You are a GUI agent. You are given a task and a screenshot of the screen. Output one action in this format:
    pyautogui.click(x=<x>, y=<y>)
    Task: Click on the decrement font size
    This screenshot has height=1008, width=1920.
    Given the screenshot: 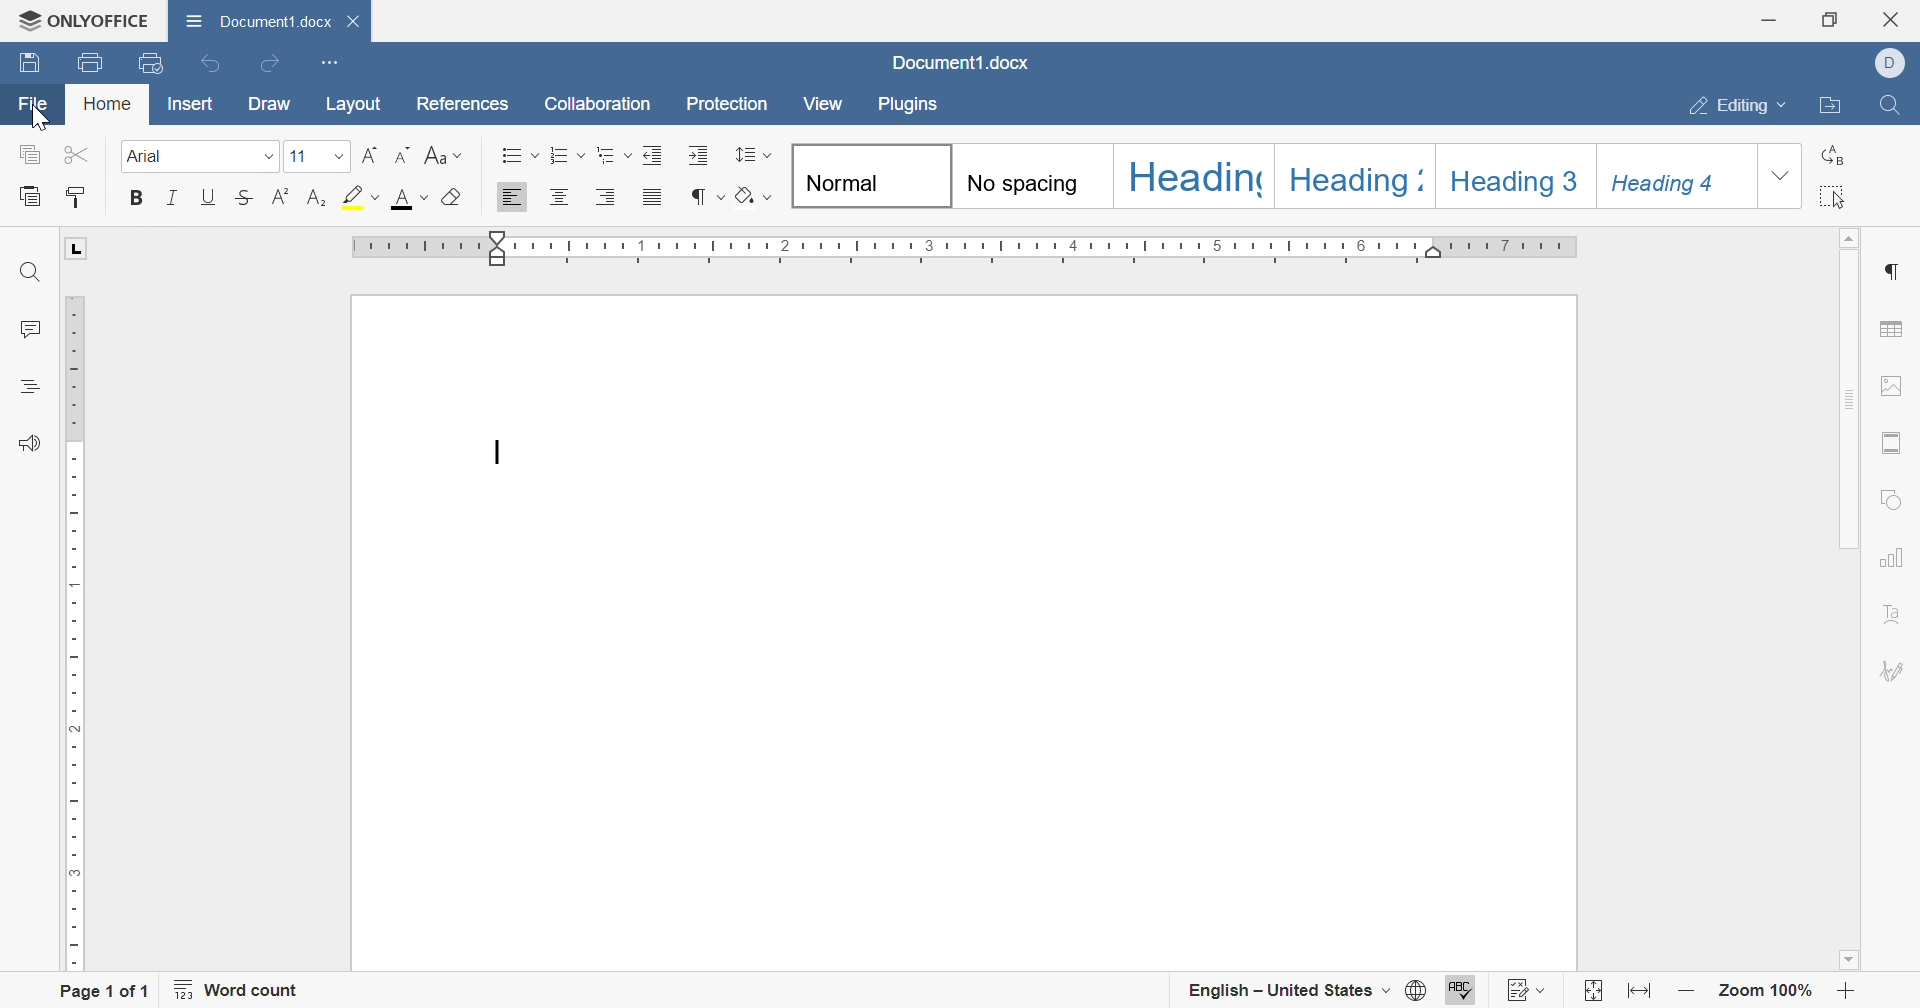 What is the action you would take?
    pyautogui.click(x=405, y=156)
    